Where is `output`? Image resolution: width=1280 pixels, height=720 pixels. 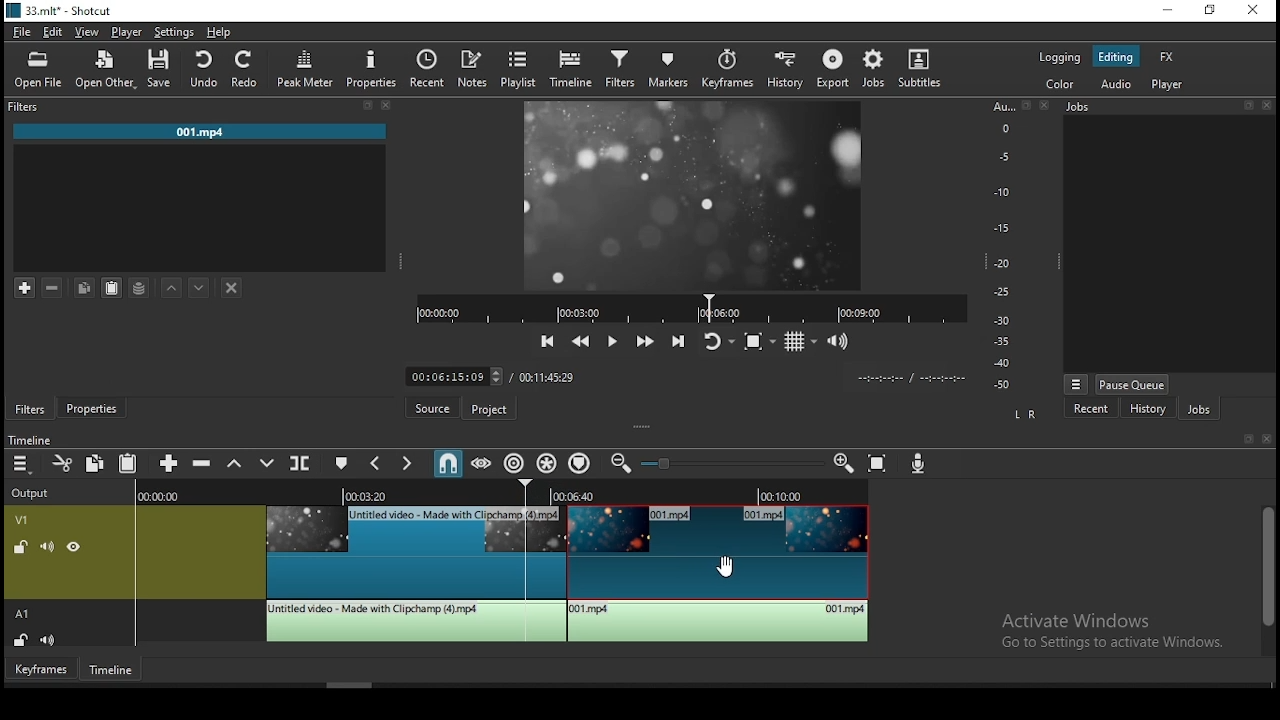 output is located at coordinates (35, 491).